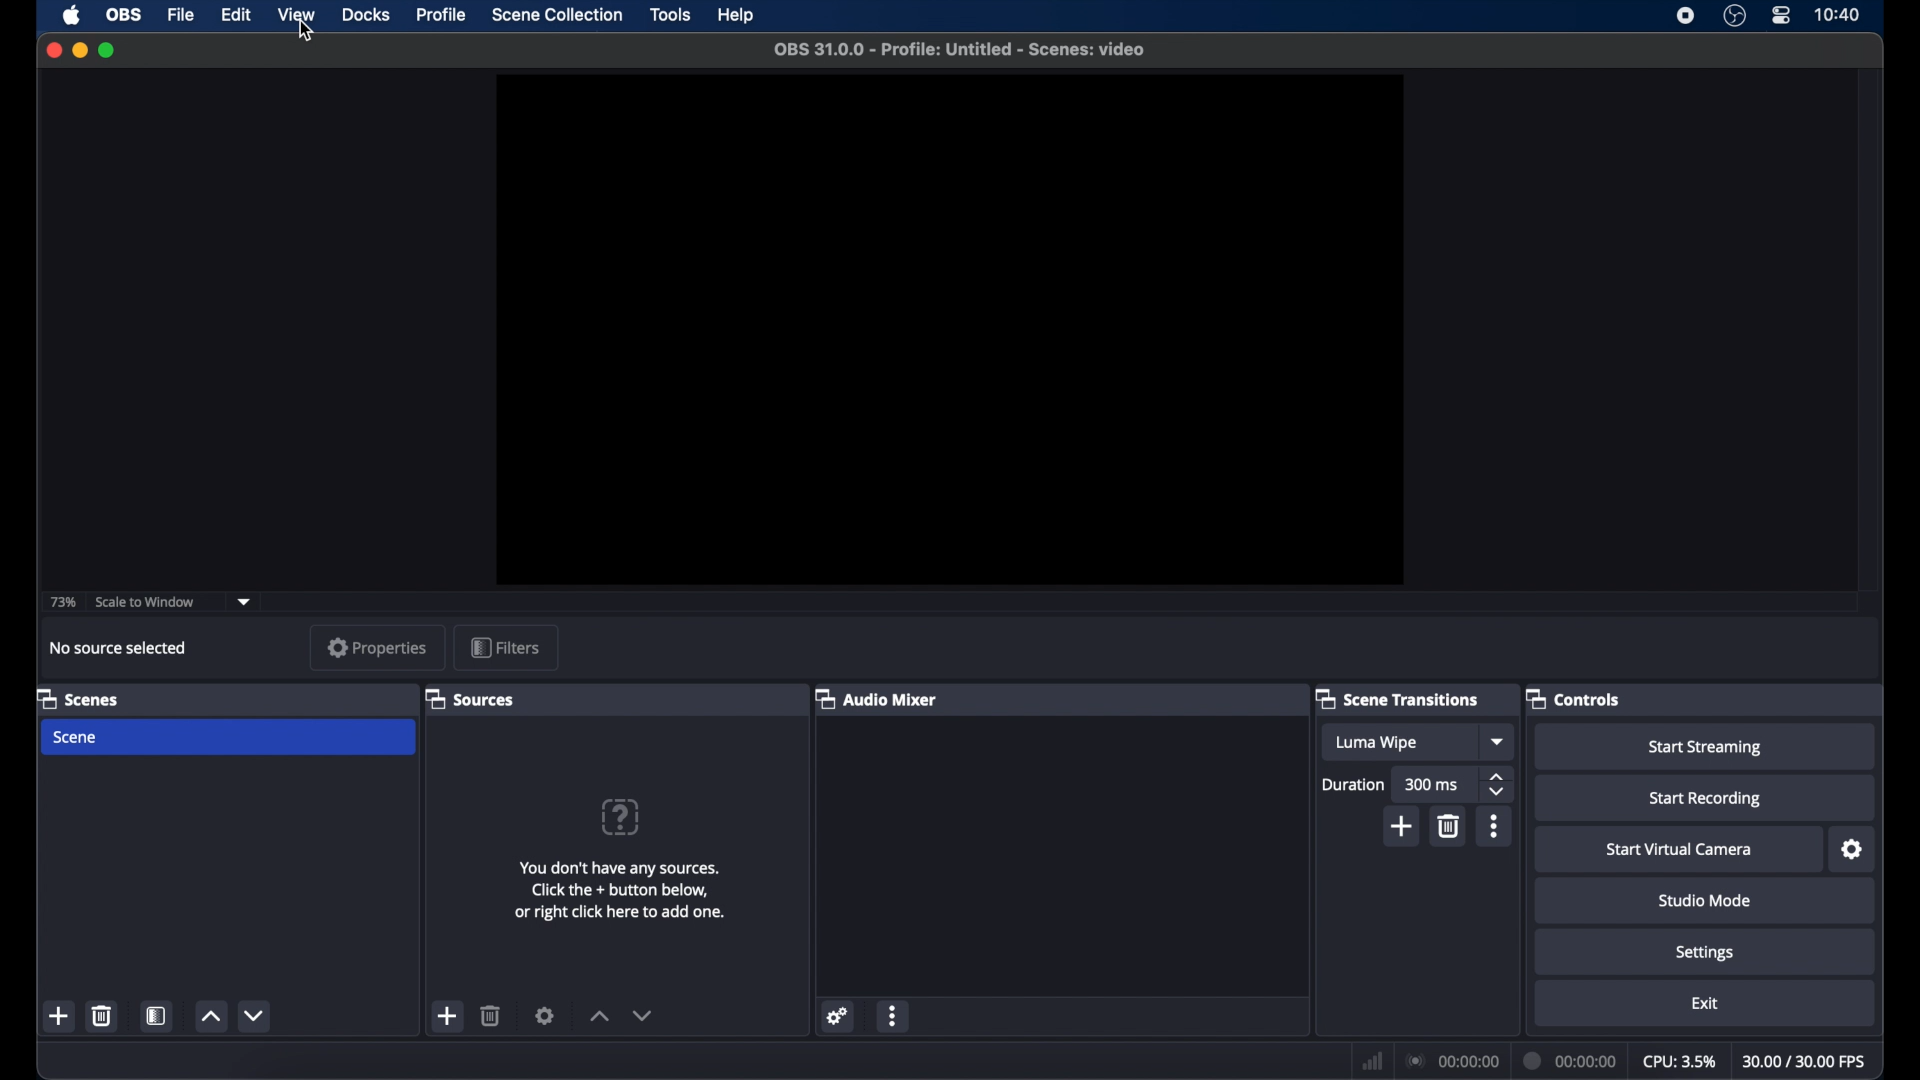  What do you see at coordinates (72, 15) in the screenshot?
I see `apple icon` at bounding box center [72, 15].